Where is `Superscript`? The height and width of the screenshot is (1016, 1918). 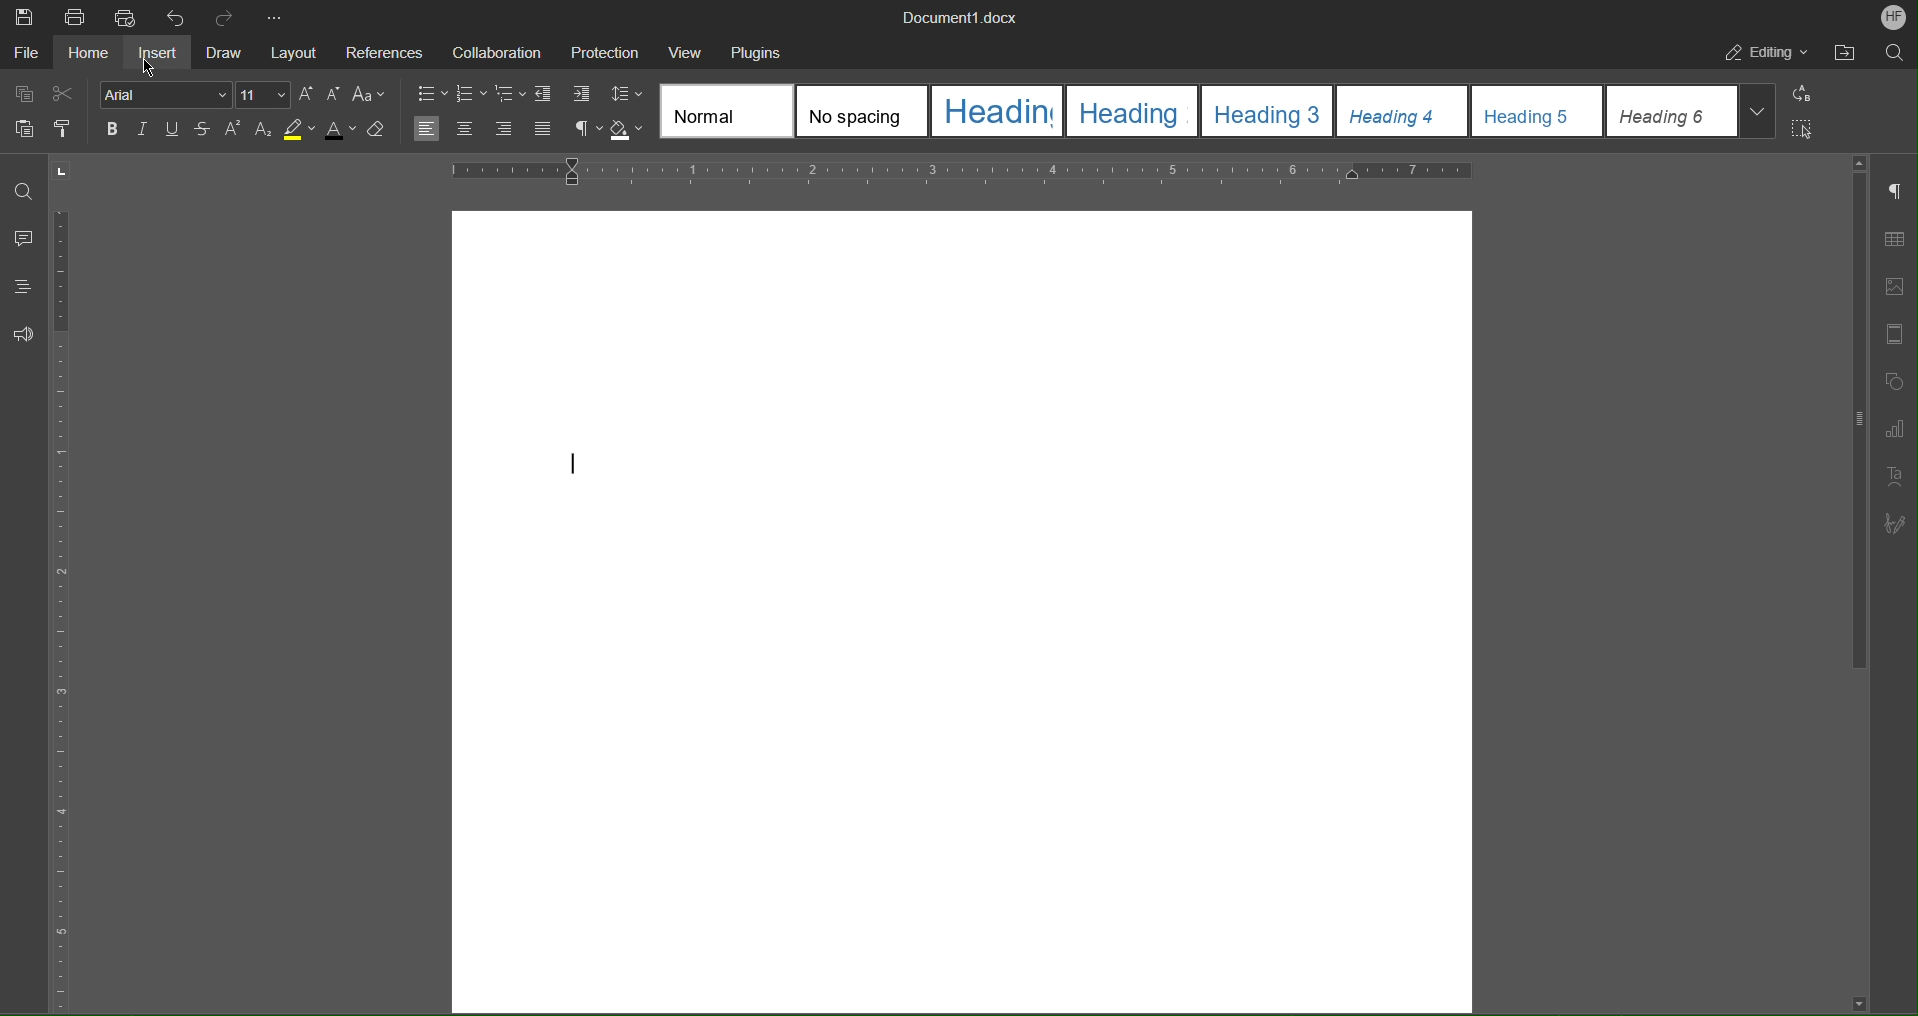 Superscript is located at coordinates (231, 130).